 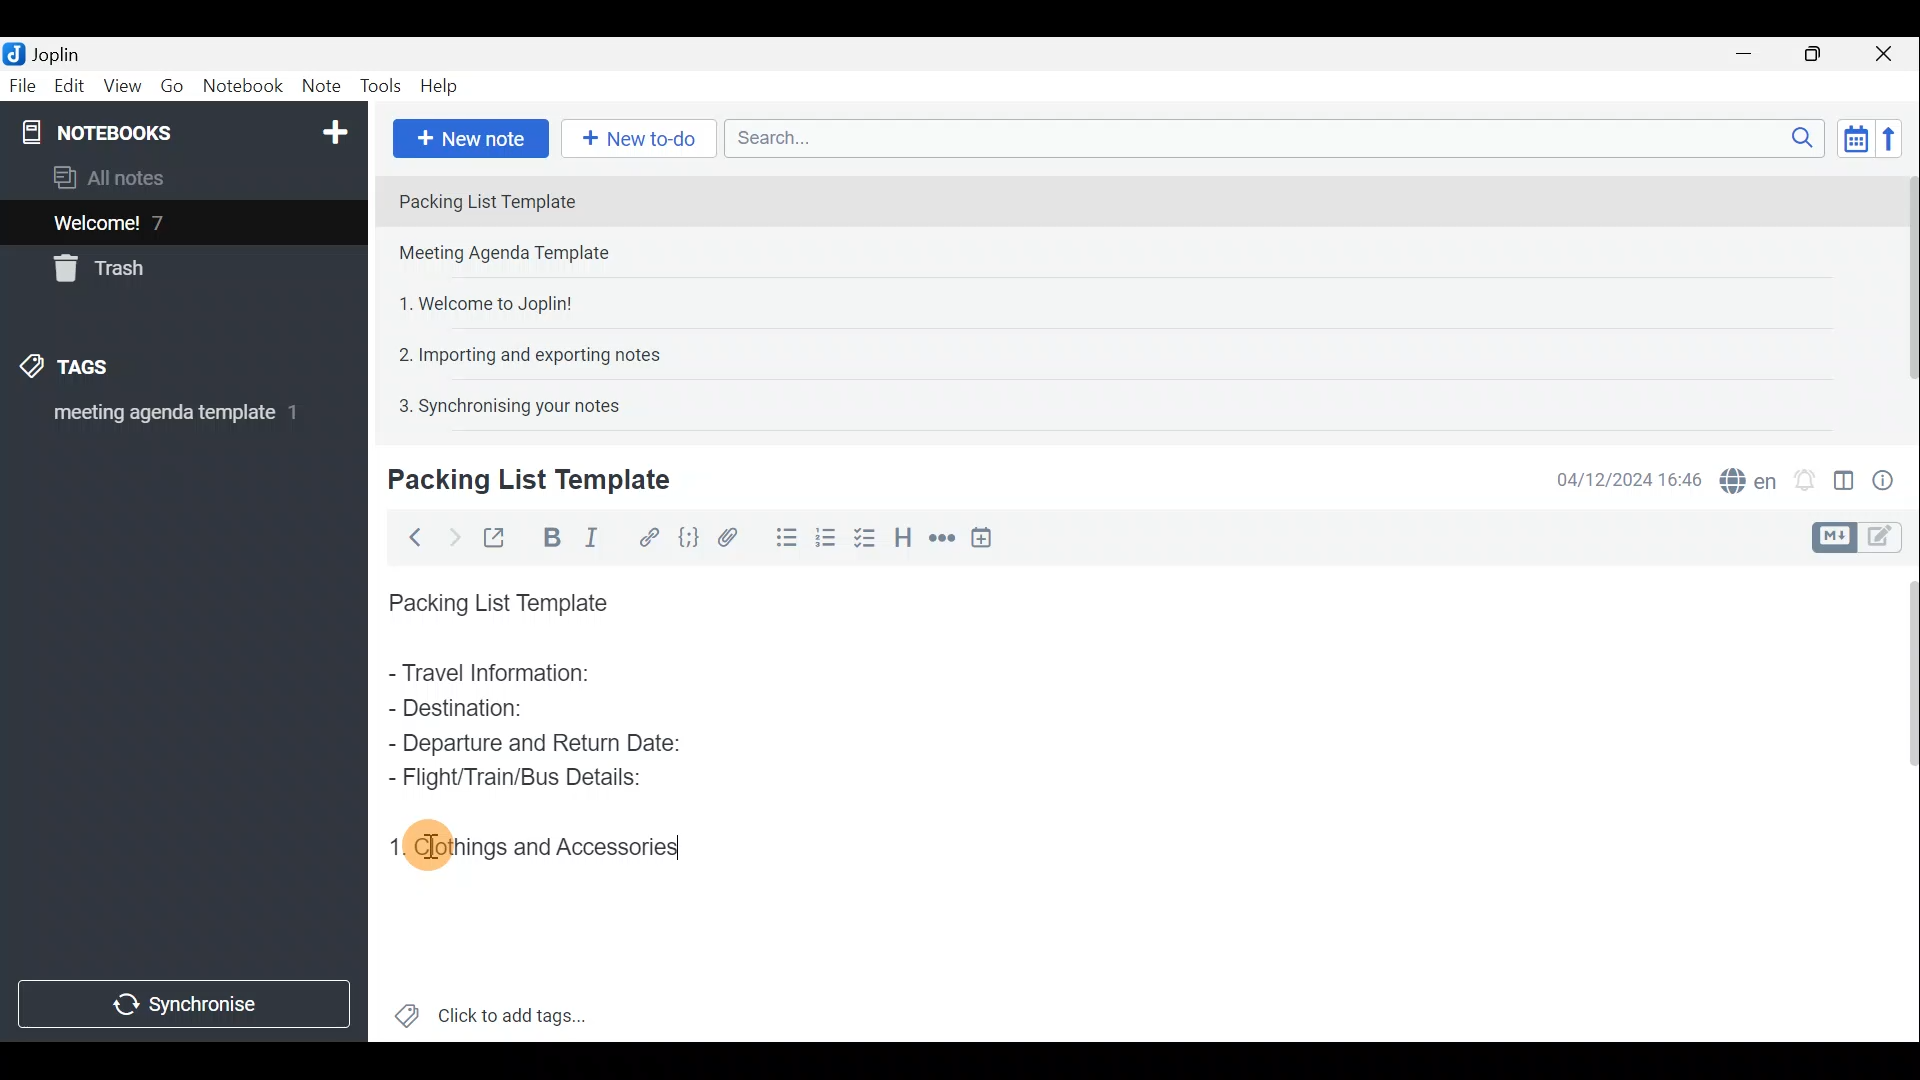 I want to click on Click to add tags, so click(x=491, y=1010).